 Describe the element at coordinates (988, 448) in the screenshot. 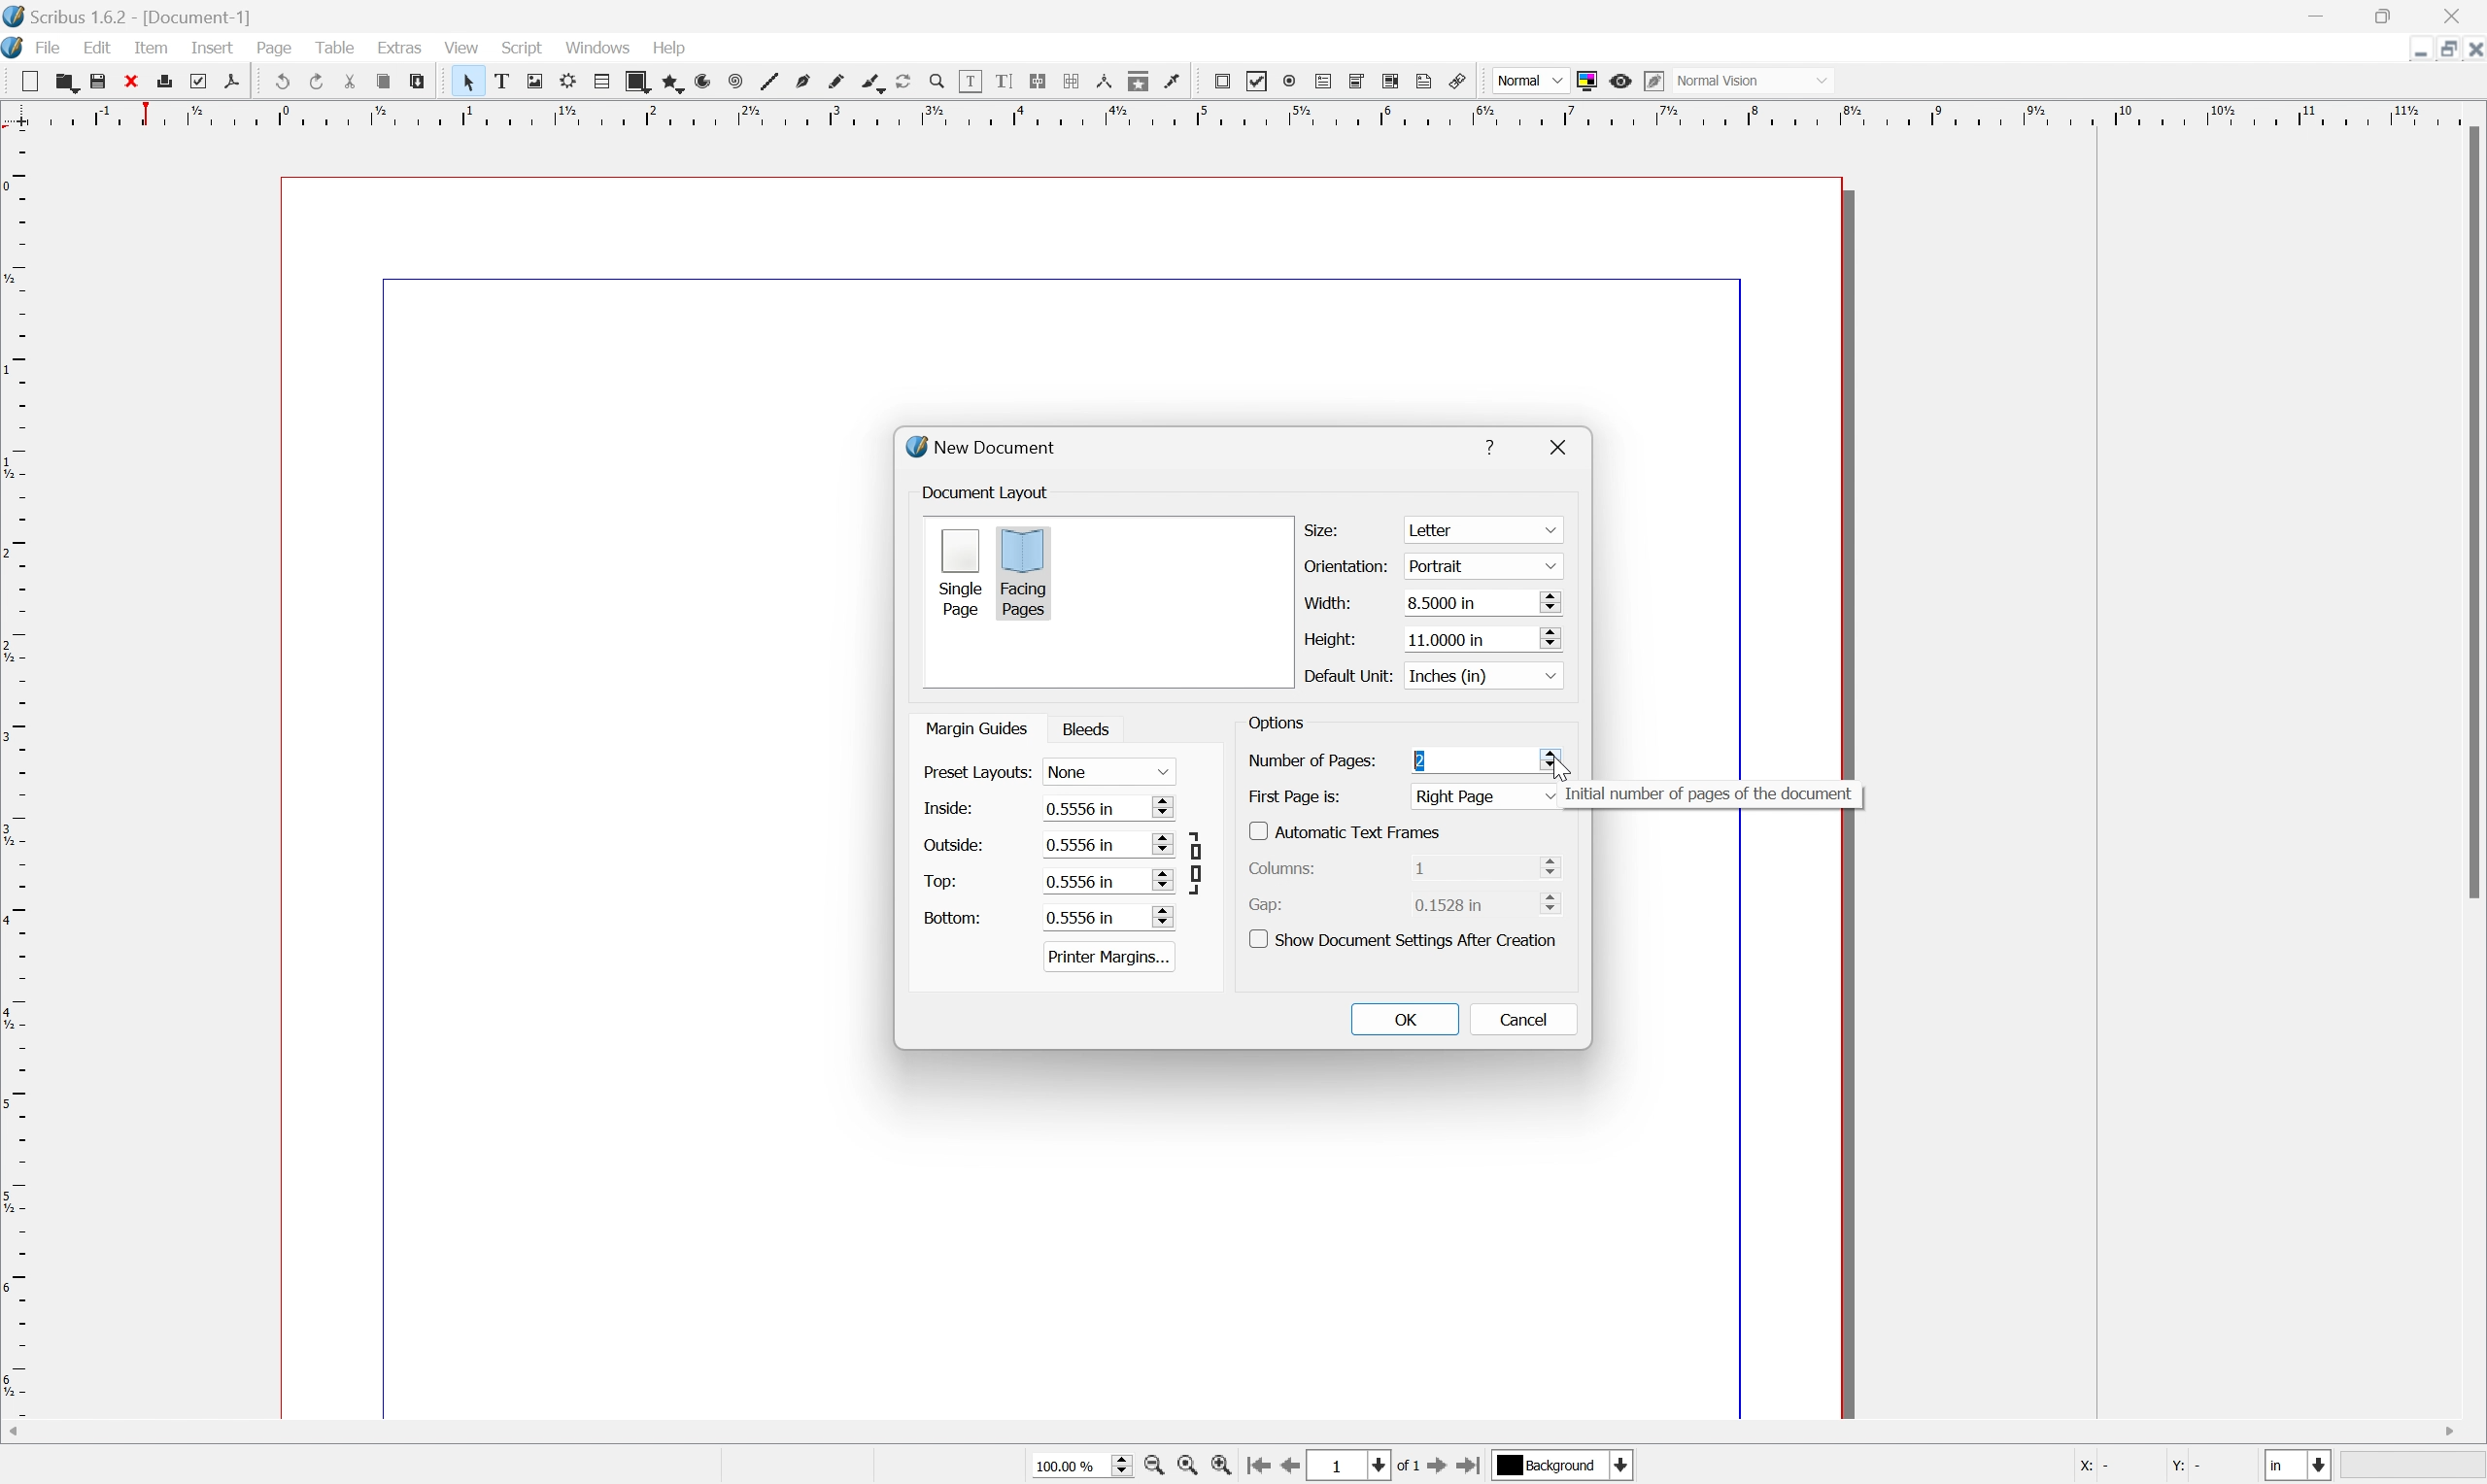

I see `new document` at that location.